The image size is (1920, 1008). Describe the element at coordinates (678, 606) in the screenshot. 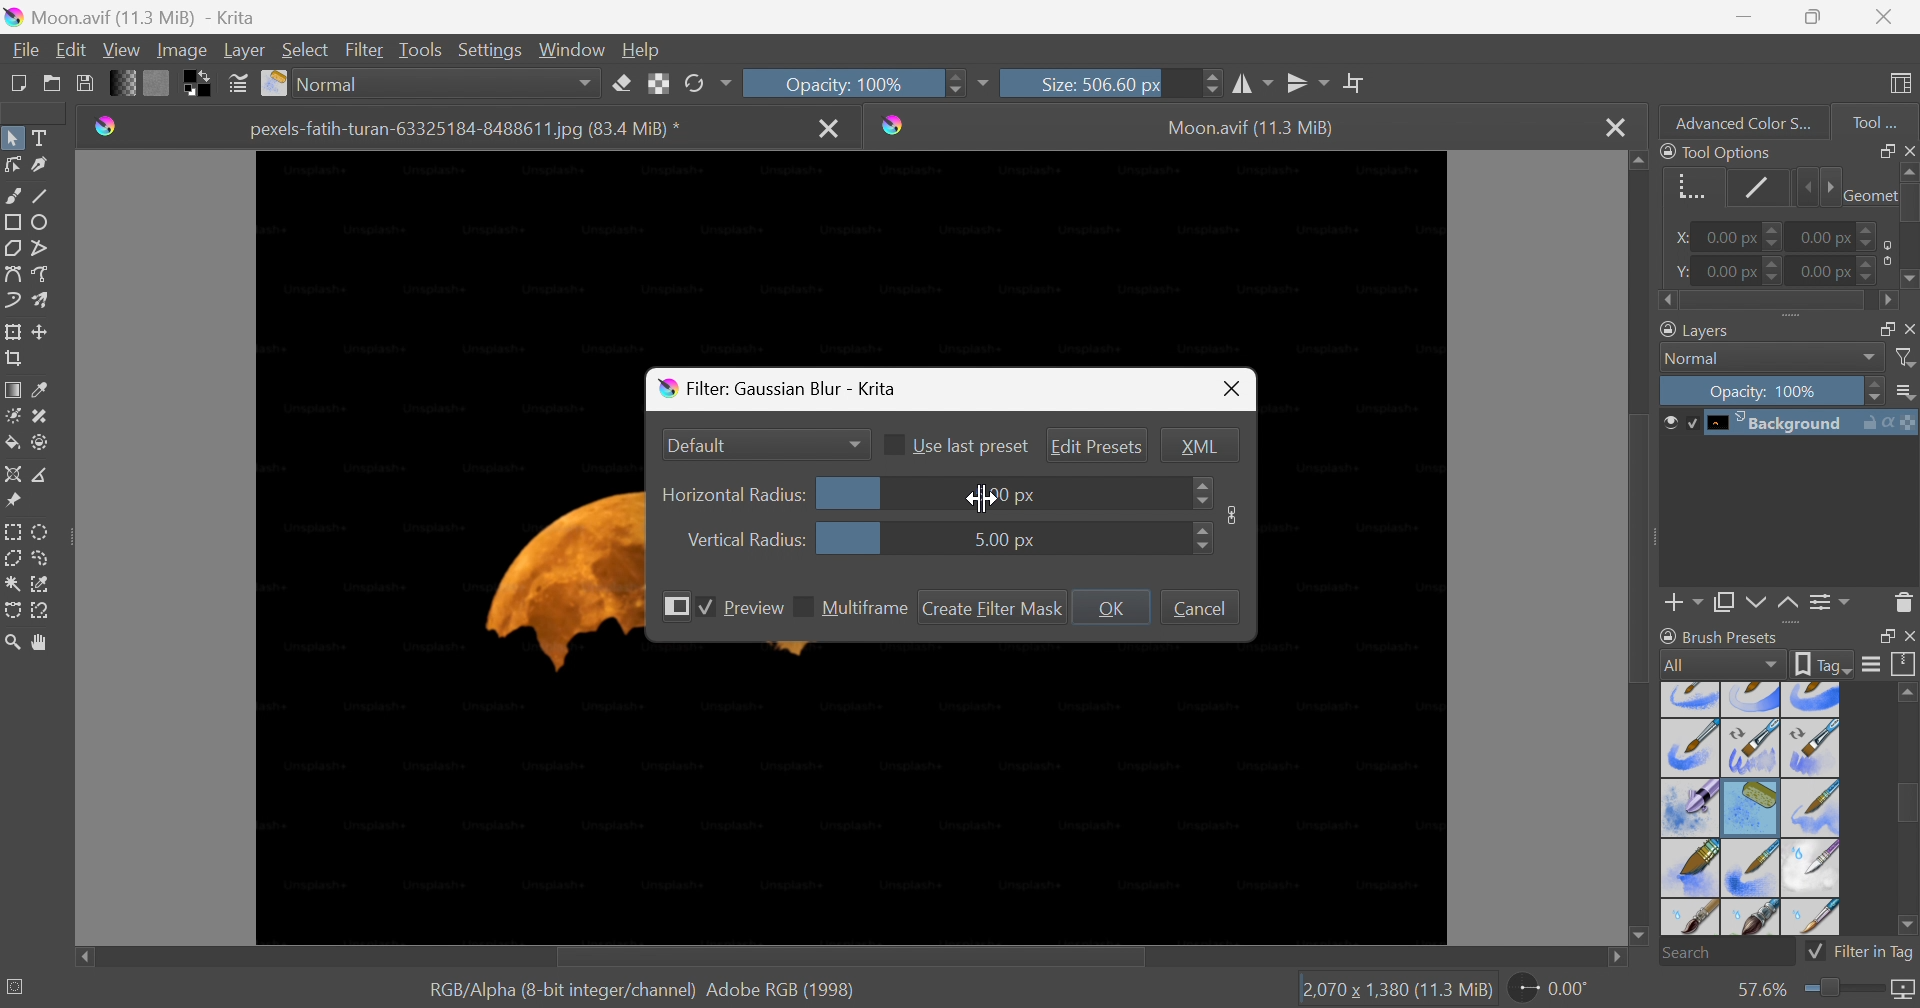

I see `More` at that location.